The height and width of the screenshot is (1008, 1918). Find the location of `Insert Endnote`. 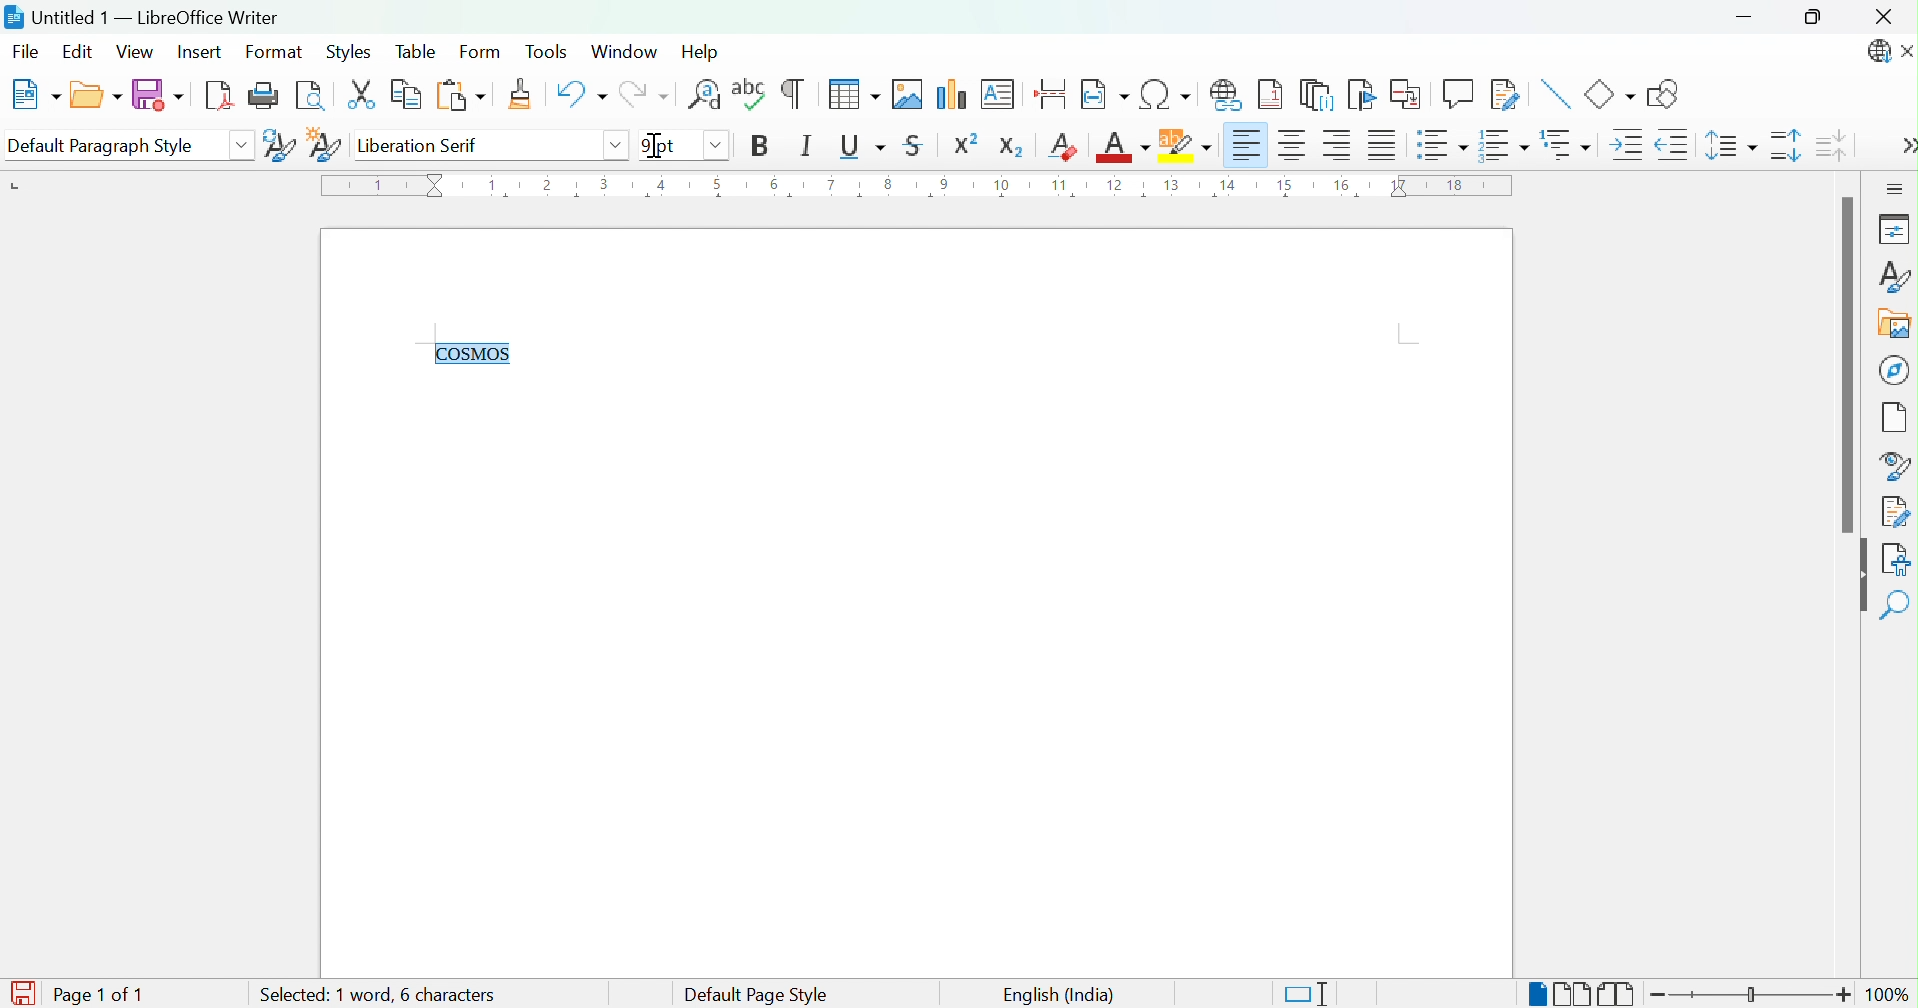

Insert Endnote is located at coordinates (1316, 94).